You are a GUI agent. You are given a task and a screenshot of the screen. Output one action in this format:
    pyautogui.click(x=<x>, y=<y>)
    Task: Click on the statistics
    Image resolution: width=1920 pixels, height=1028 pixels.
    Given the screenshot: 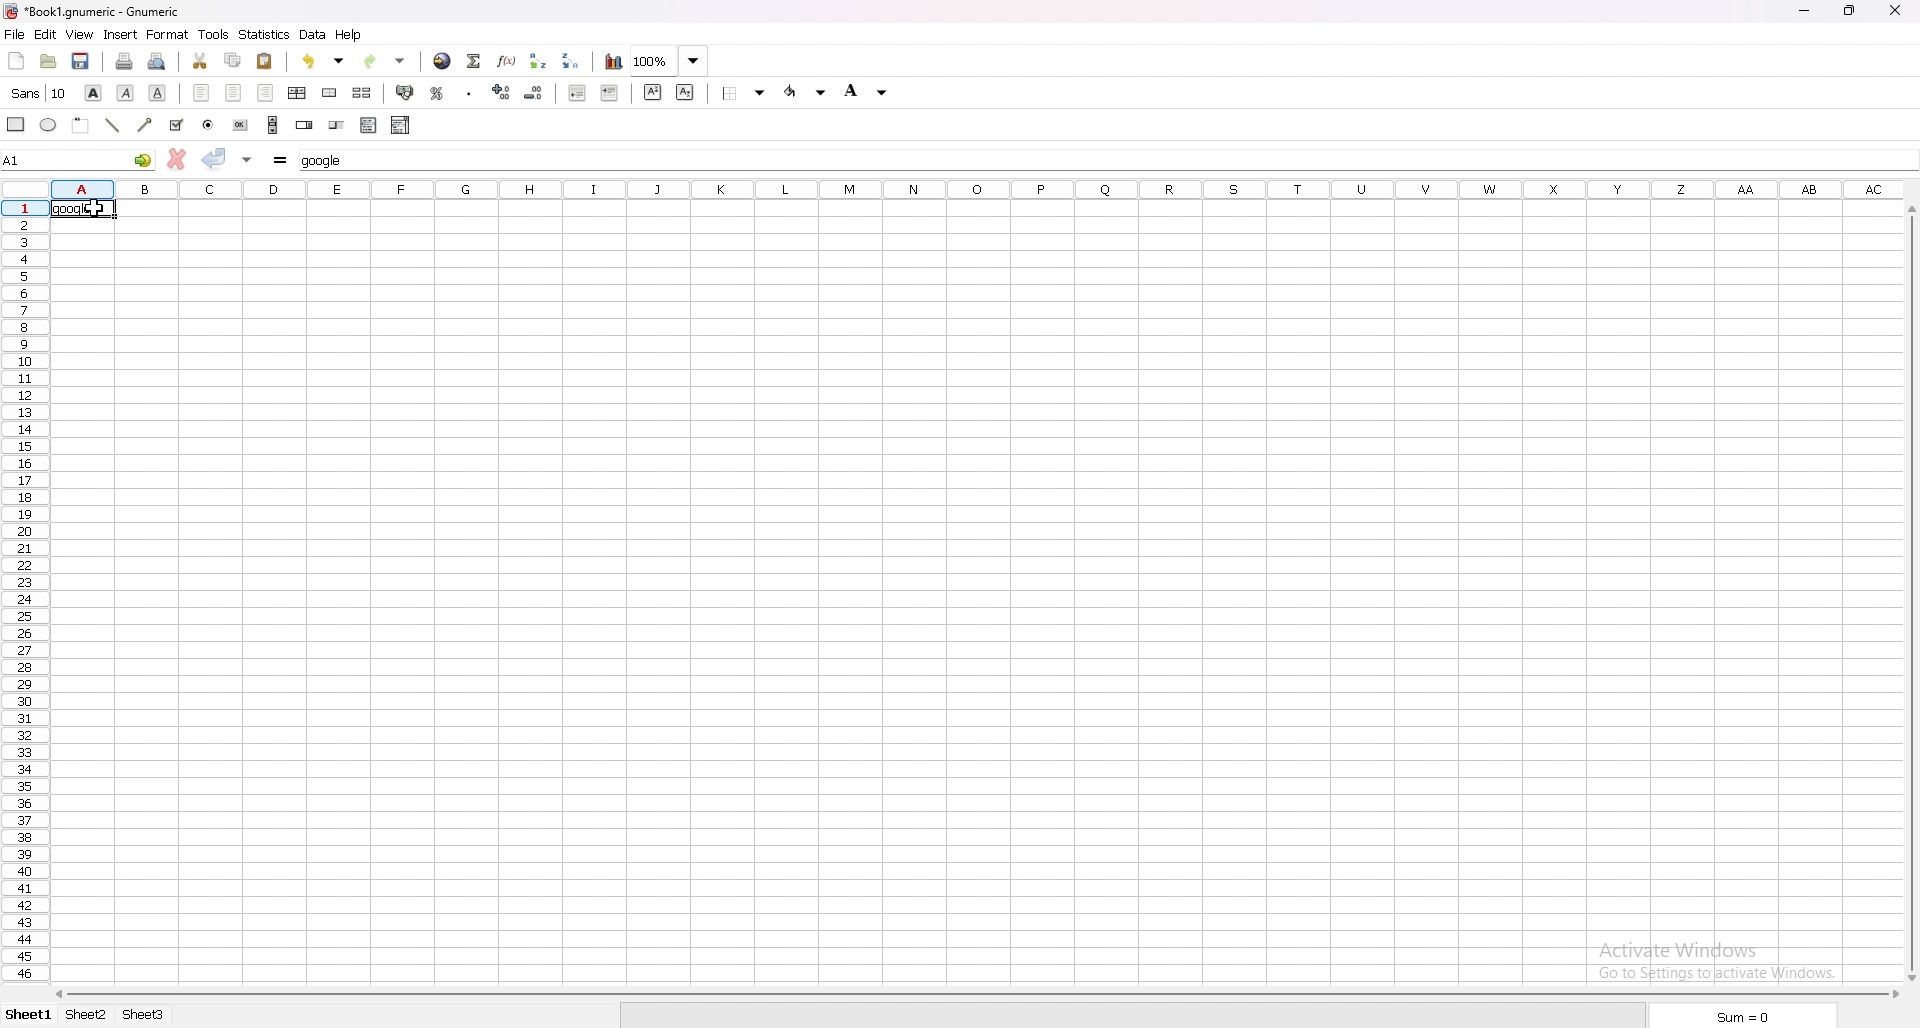 What is the action you would take?
    pyautogui.click(x=265, y=35)
    